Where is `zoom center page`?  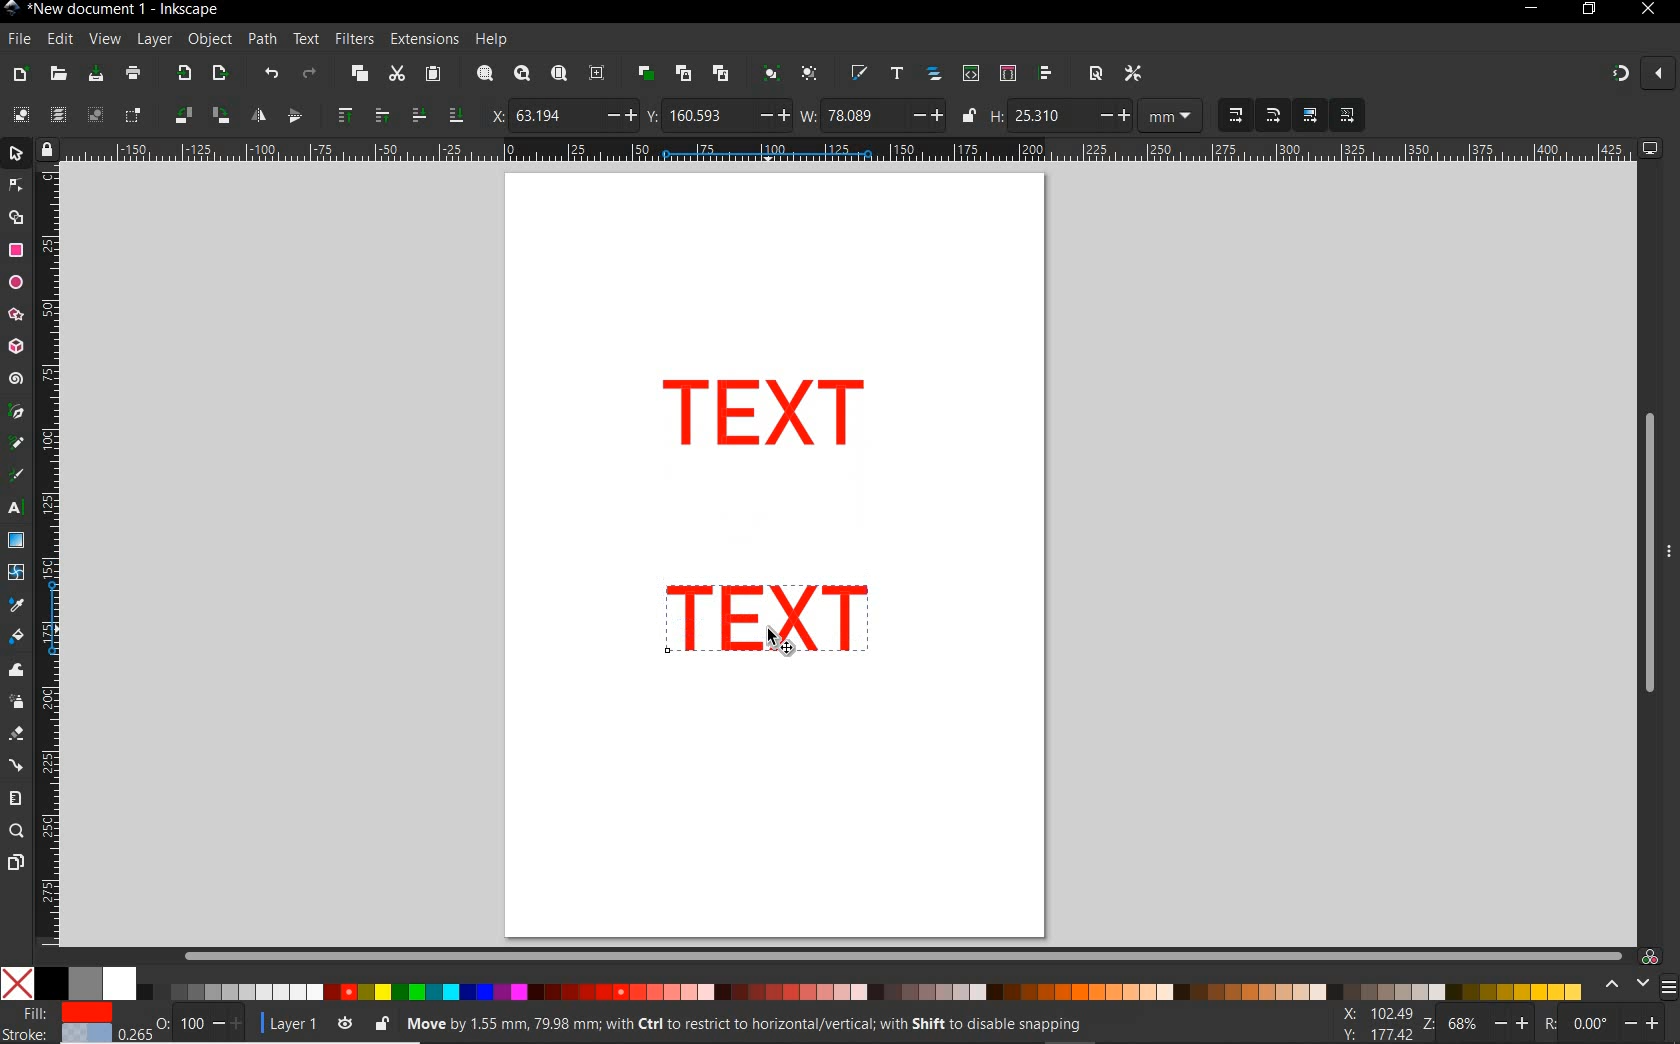 zoom center page is located at coordinates (601, 72).